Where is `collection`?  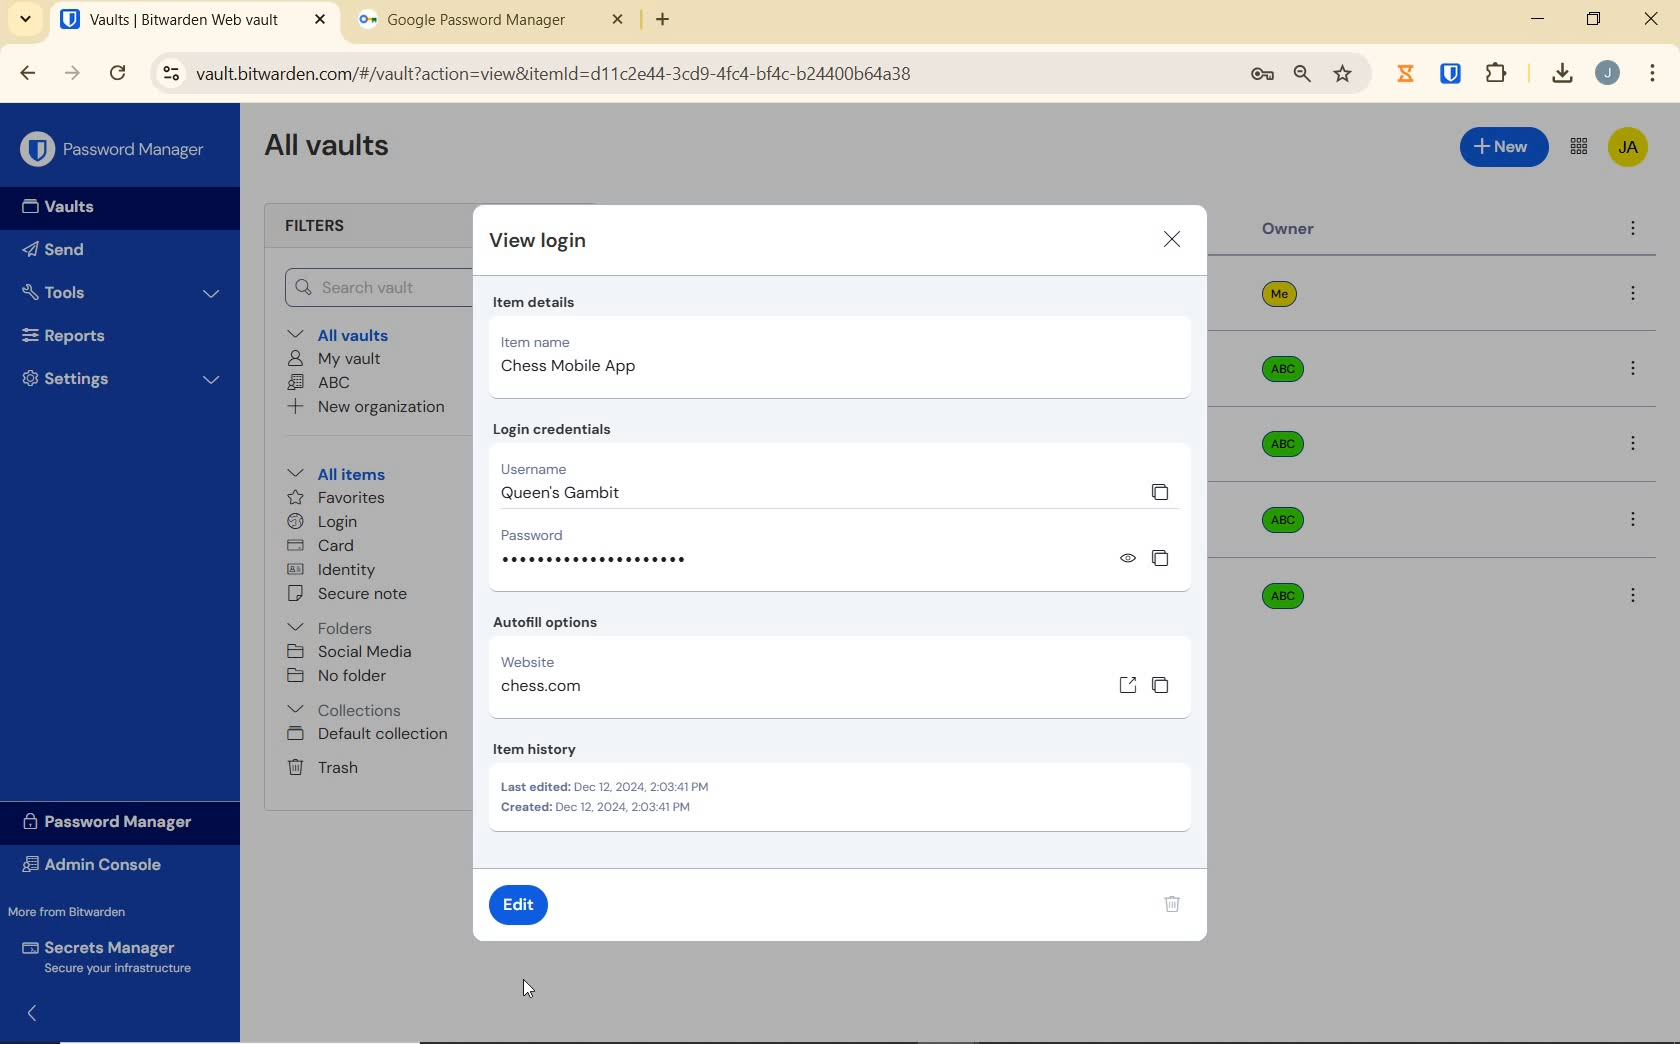 collection is located at coordinates (346, 710).